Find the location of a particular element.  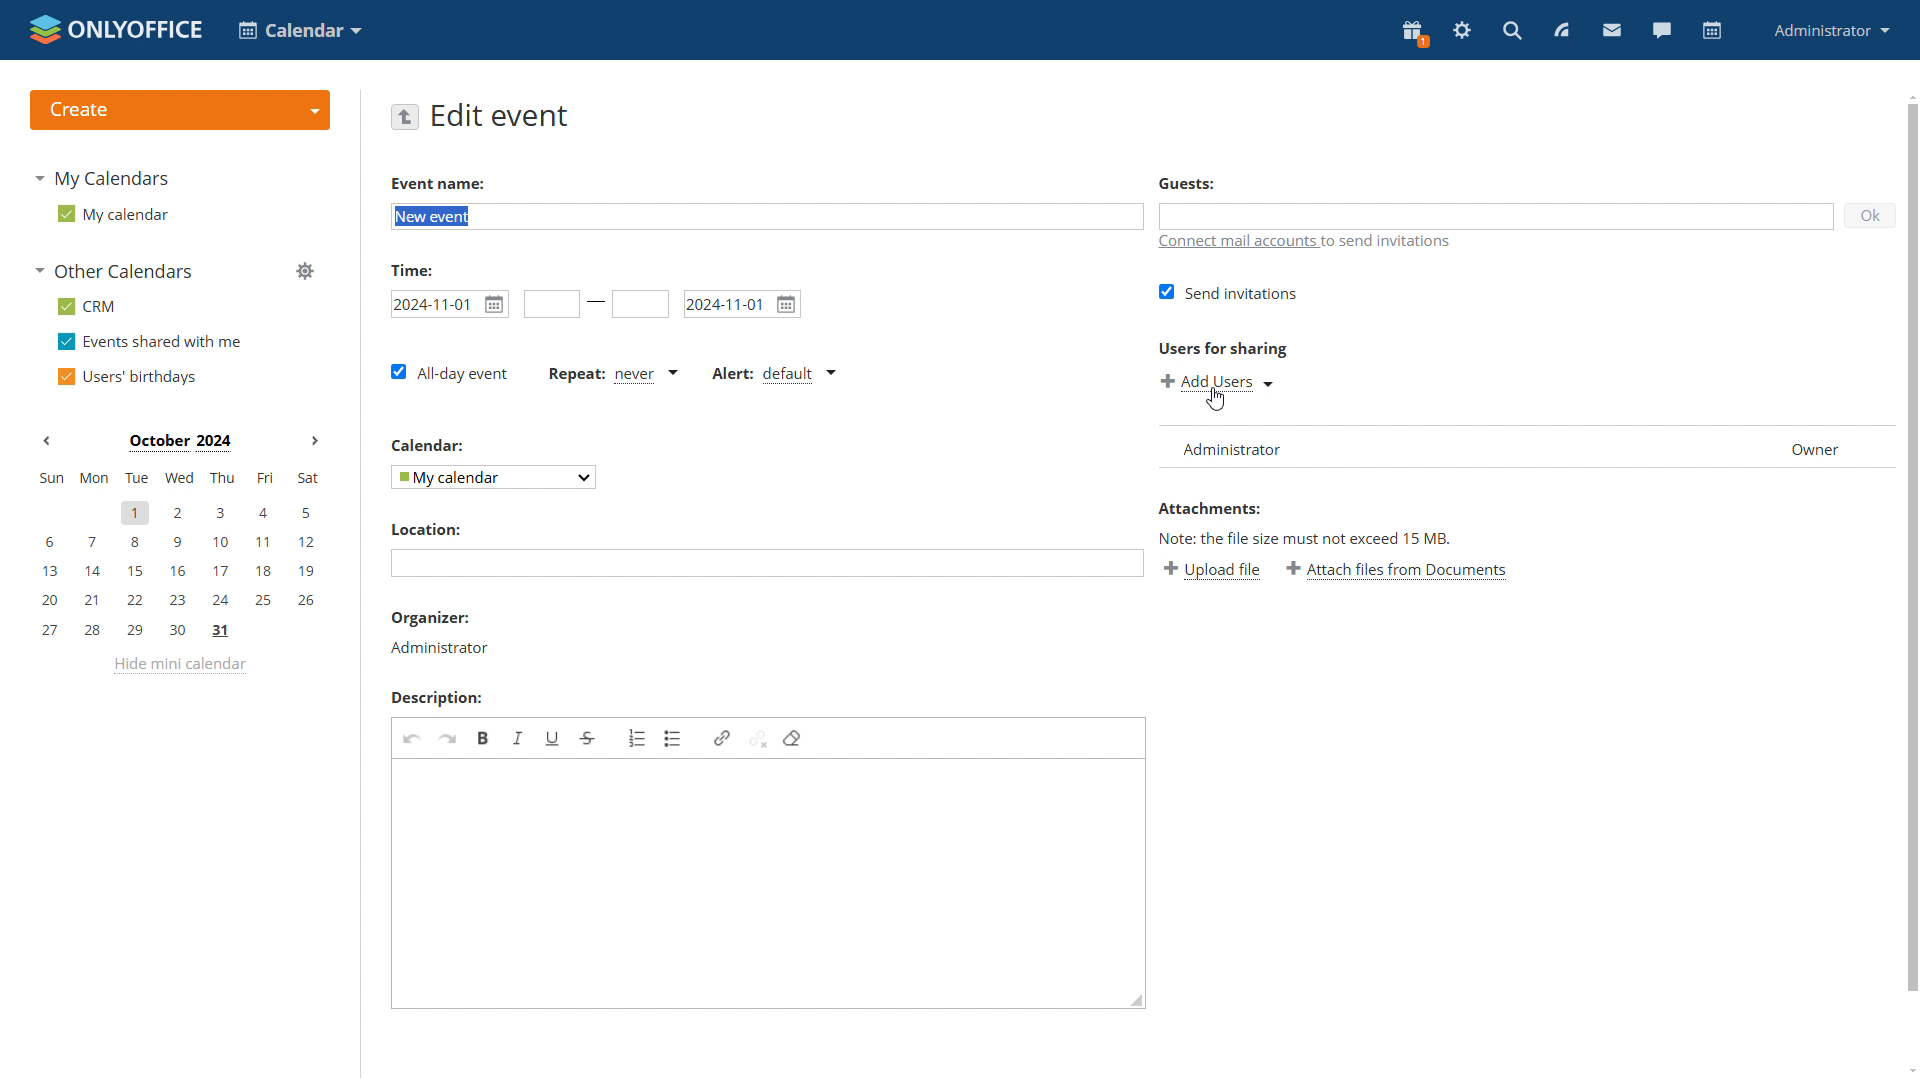

upload file is located at coordinates (1213, 570).